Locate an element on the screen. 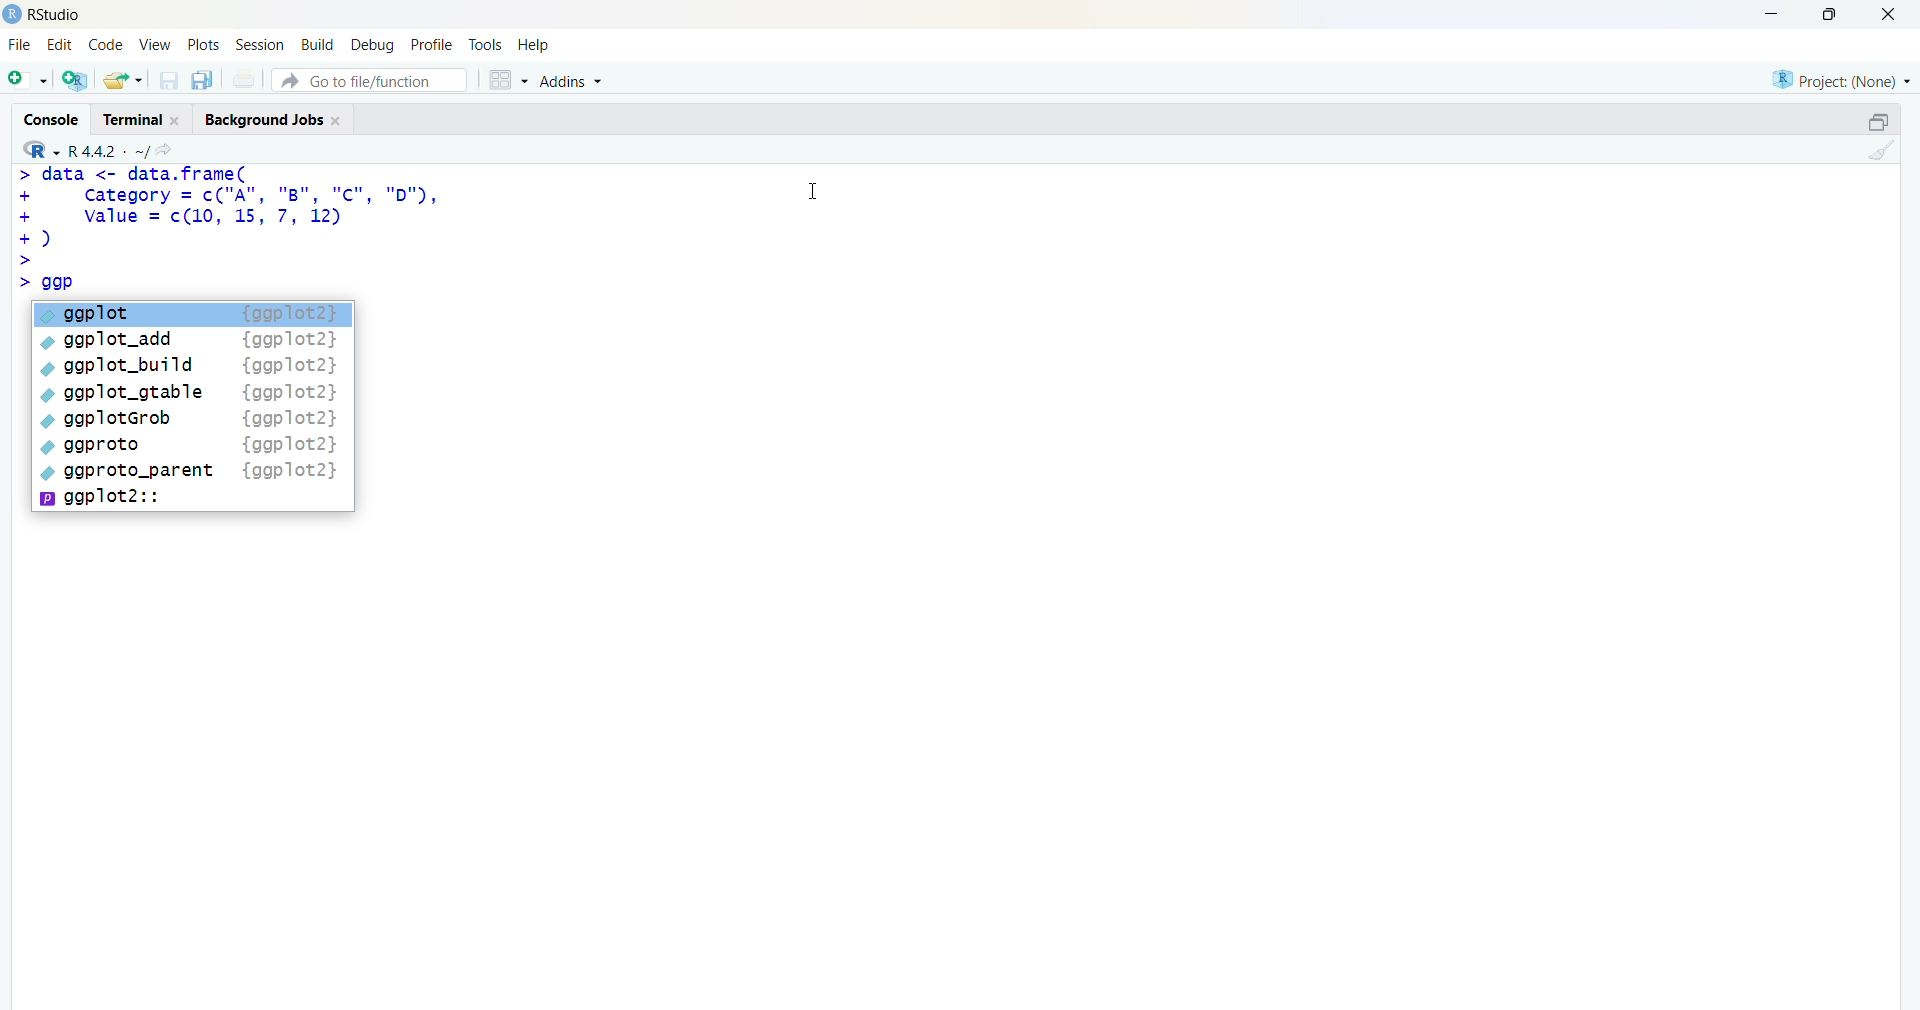  Terminal is located at coordinates (138, 117).